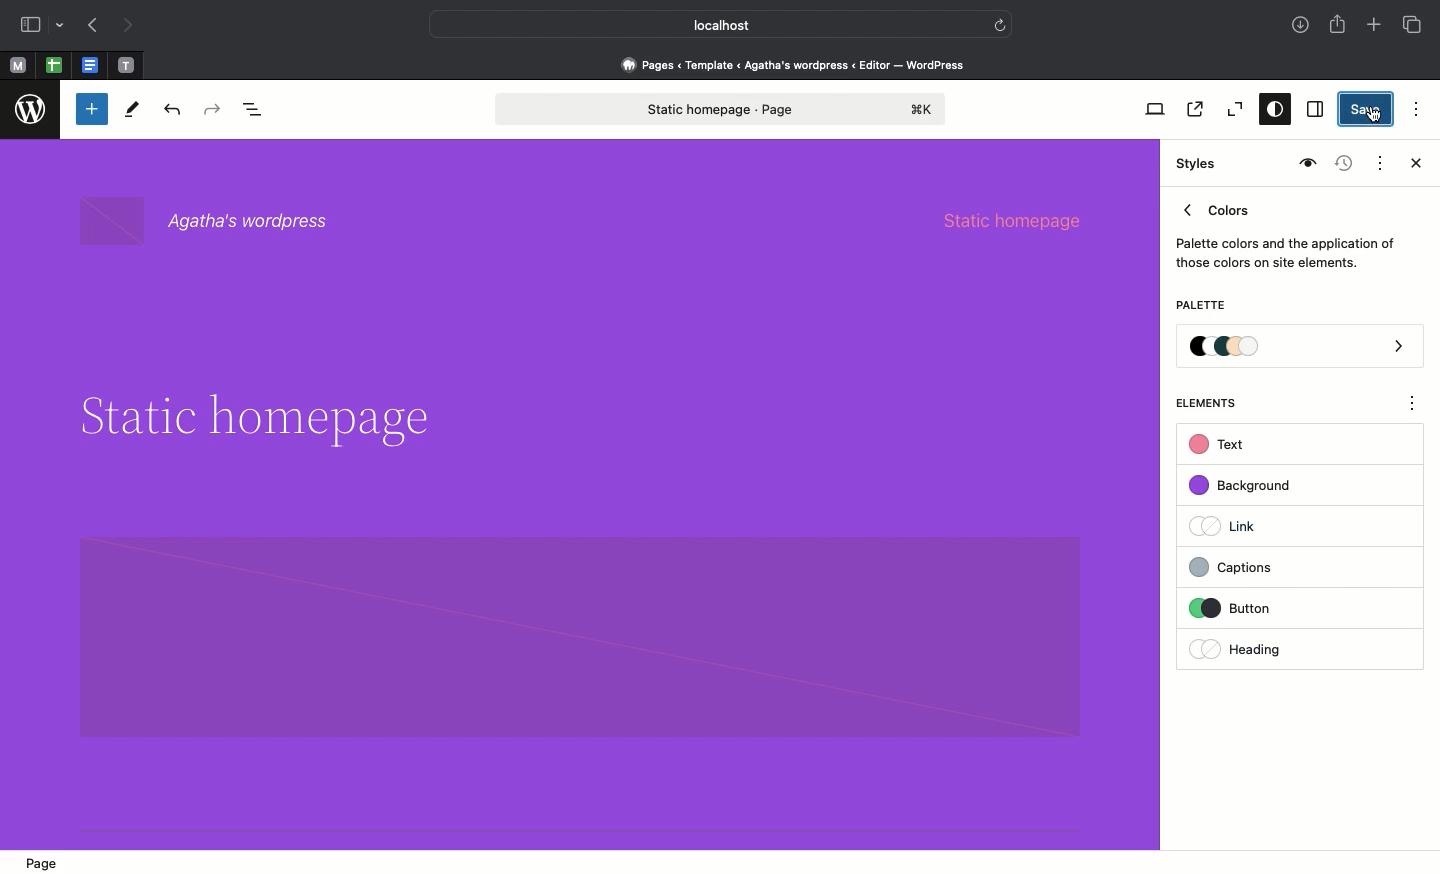  Describe the element at coordinates (128, 26) in the screenshot. I see `Next page` at that location.